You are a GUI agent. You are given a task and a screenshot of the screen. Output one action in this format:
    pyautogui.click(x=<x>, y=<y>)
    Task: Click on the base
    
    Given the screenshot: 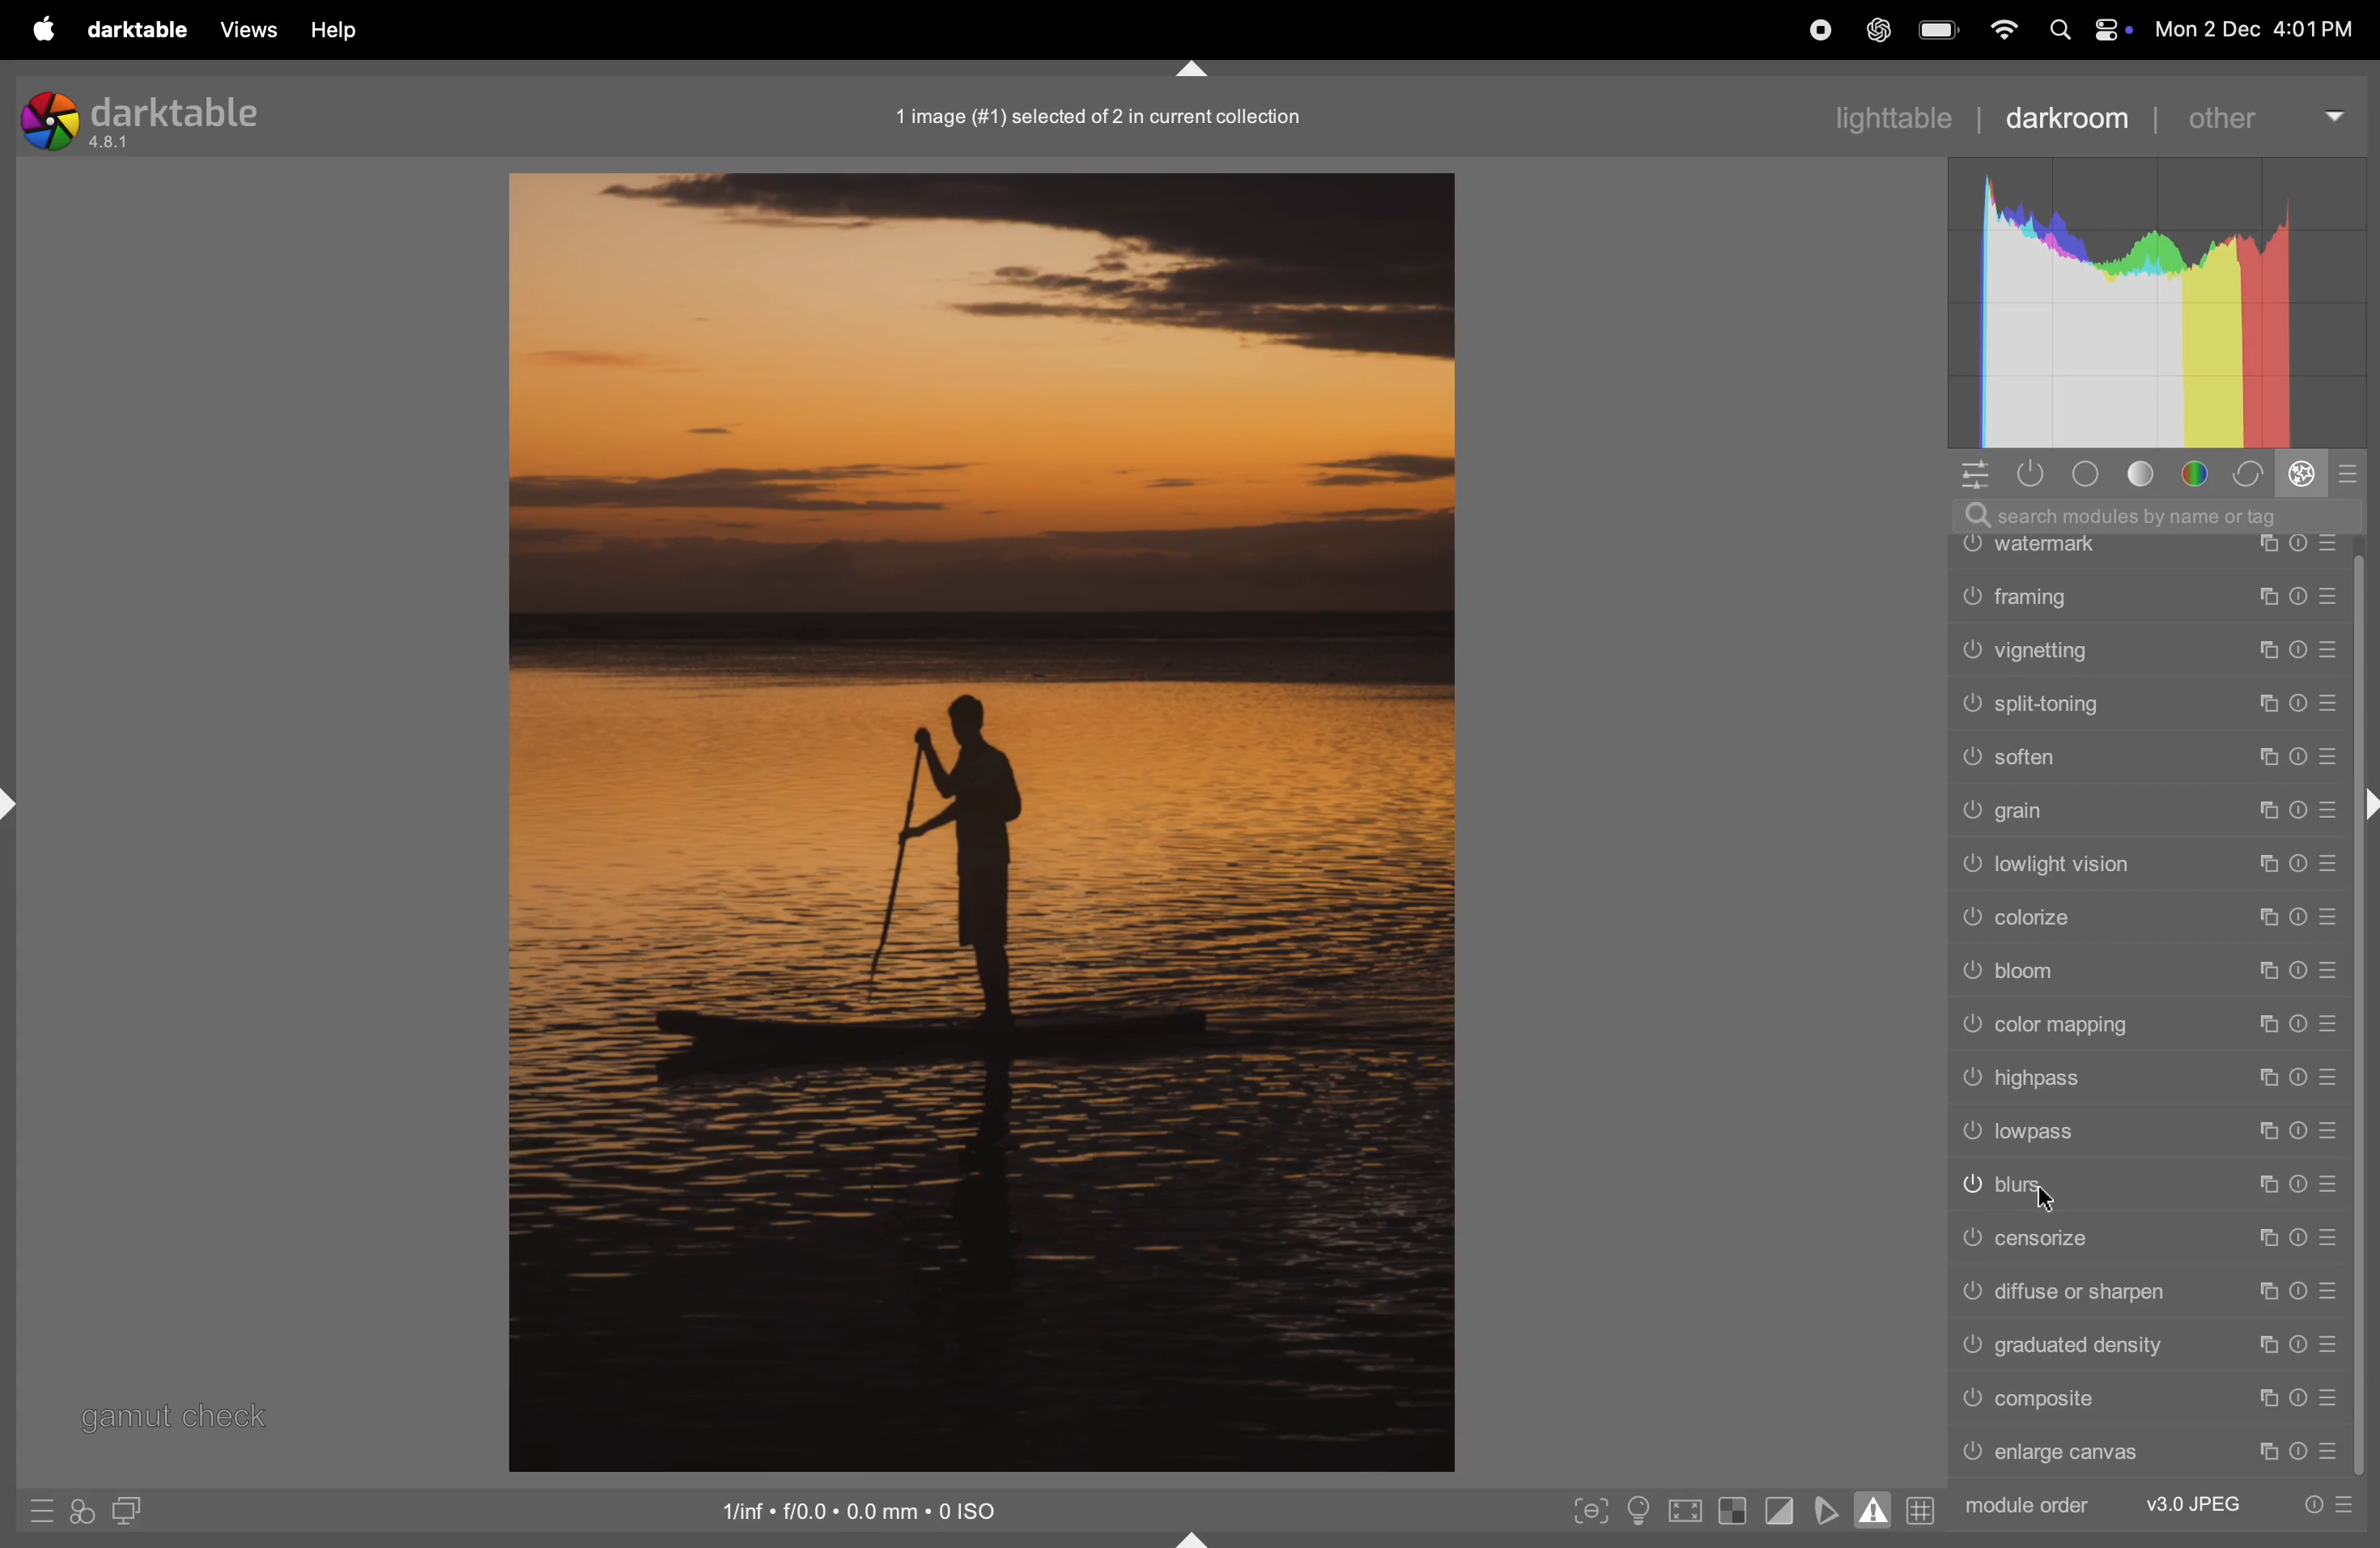 What is the action you would take?
    pyautogui.click(x=2092, y=473)
    